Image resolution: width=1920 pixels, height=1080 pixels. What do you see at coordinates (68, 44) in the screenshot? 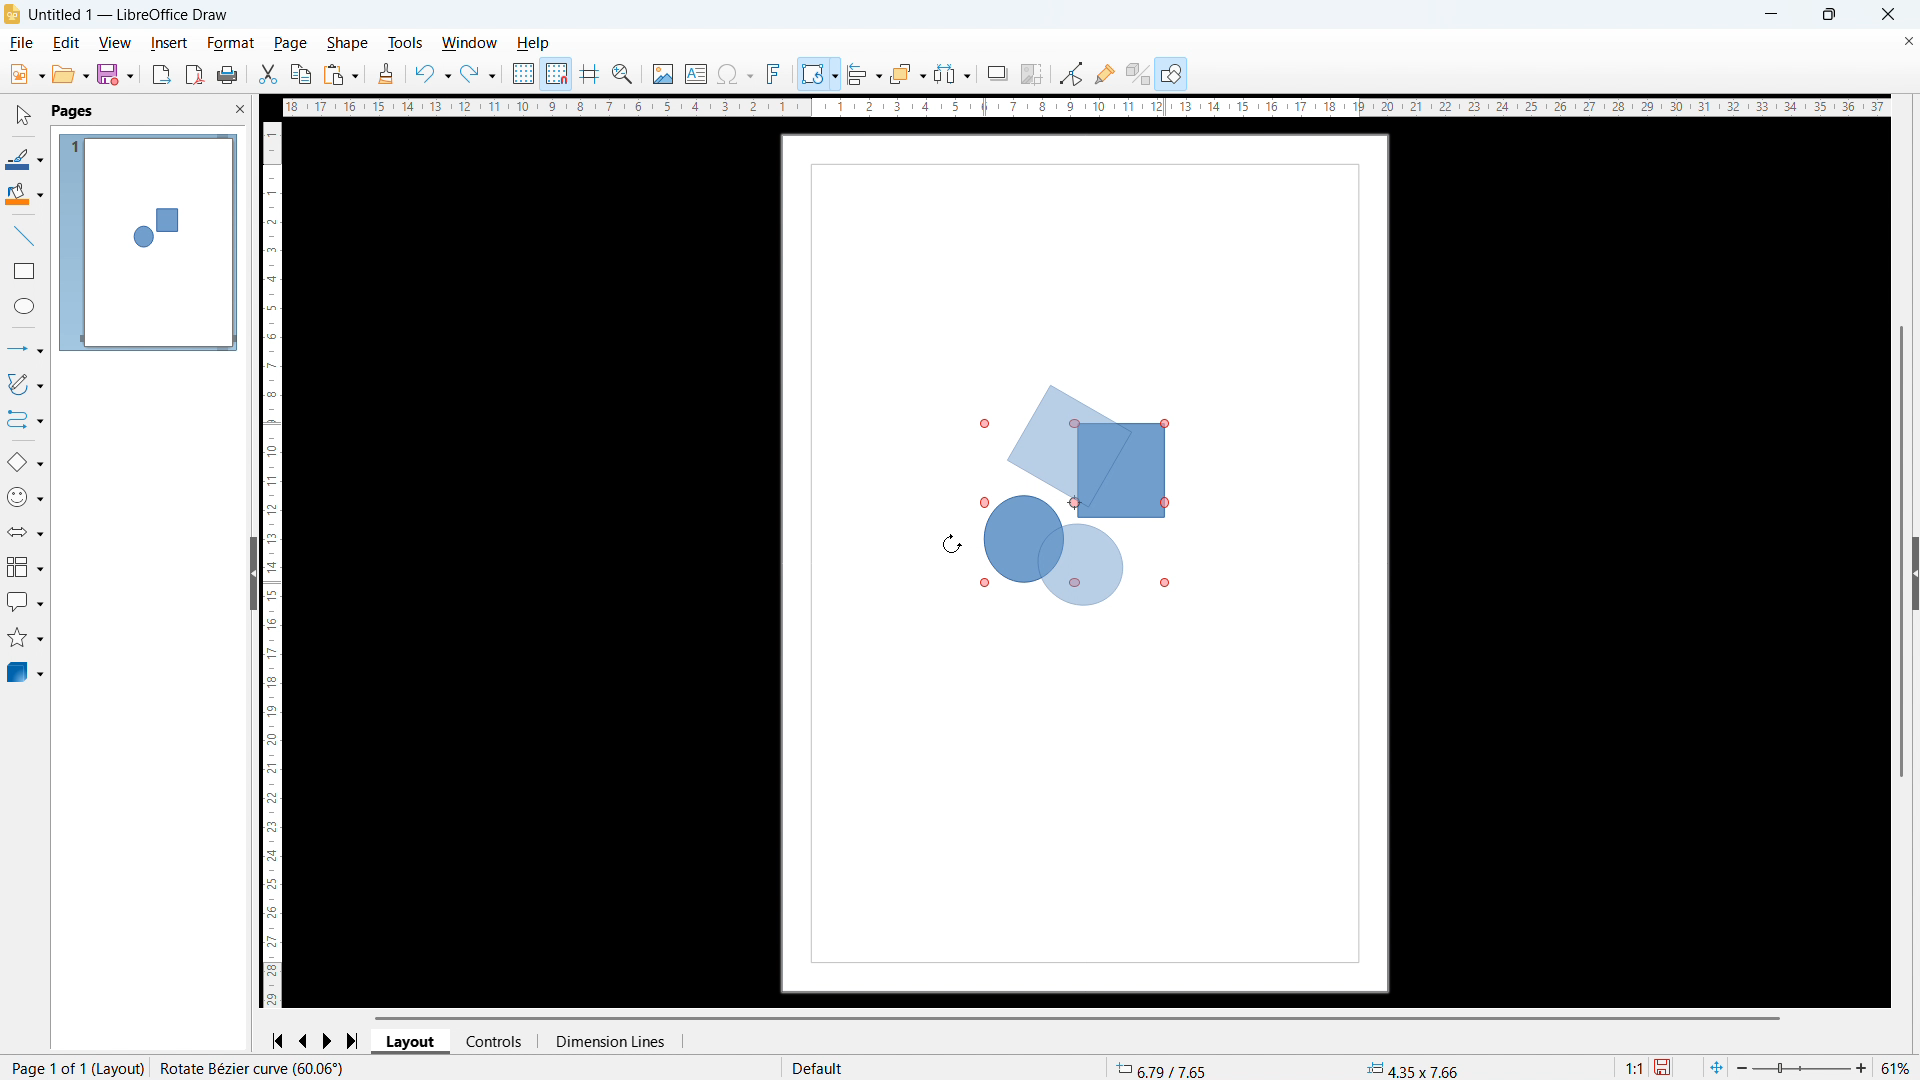
I see `Edit ` at bounding box center [68, 44].